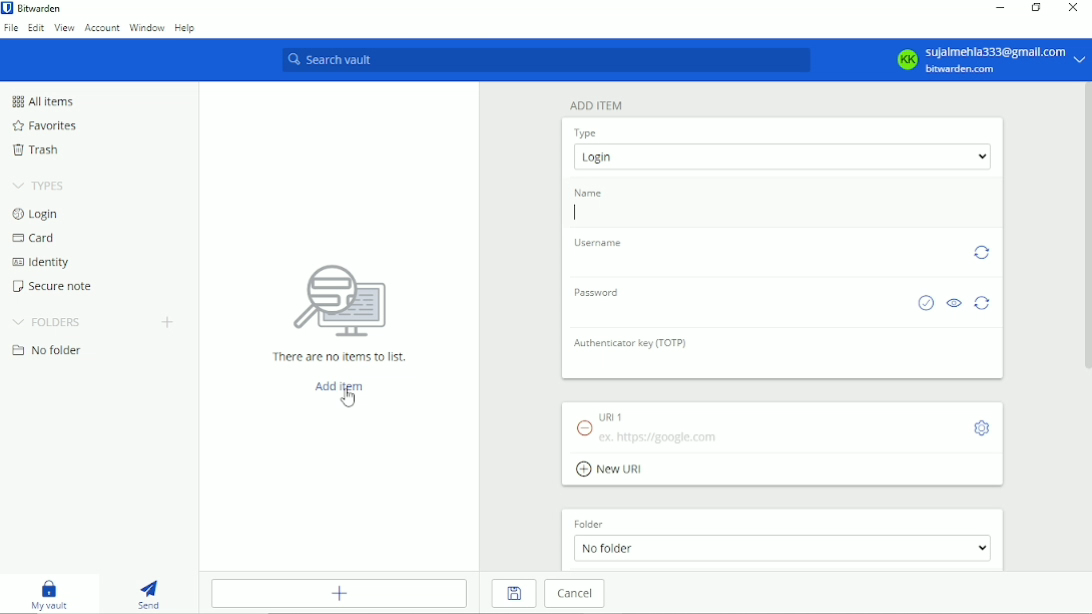 The height and width of the screenshot is (614, 1092). What do you see at coordinates (101, 29) in the screenshot?
I see `Account` at bounding box center [101, 29].